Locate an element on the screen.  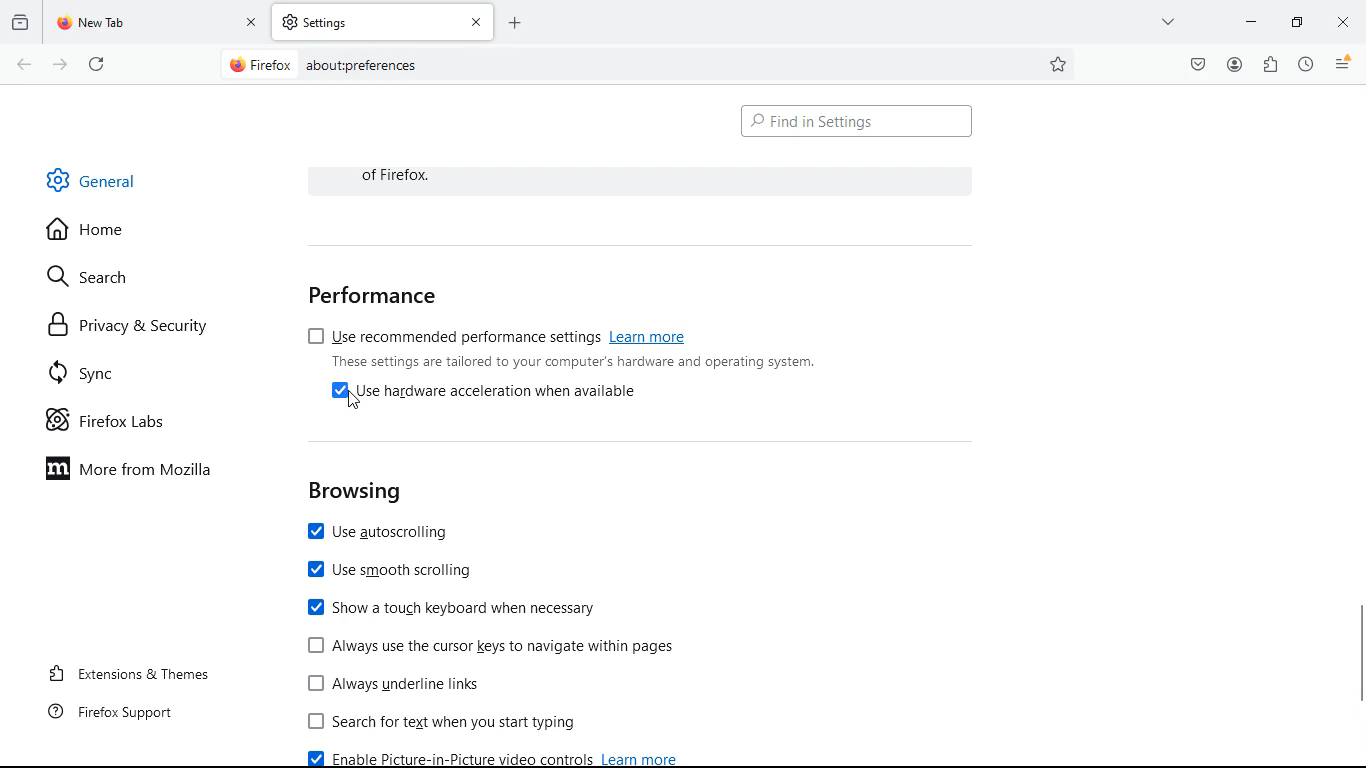
tab is located at coordinates (156, 23).